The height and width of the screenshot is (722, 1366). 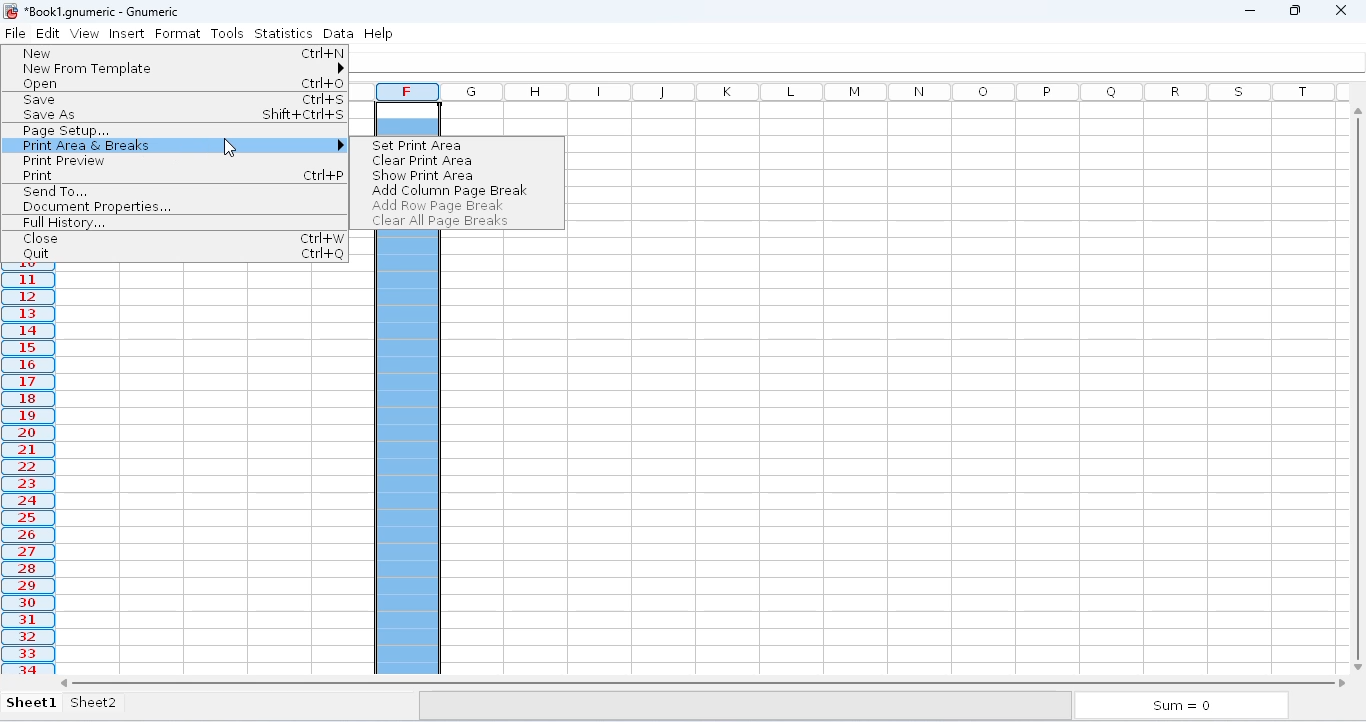 What do you see at coordinates (1294, 10) in the screenshot?
I see `maximize` at bounding box center [1294, 10].